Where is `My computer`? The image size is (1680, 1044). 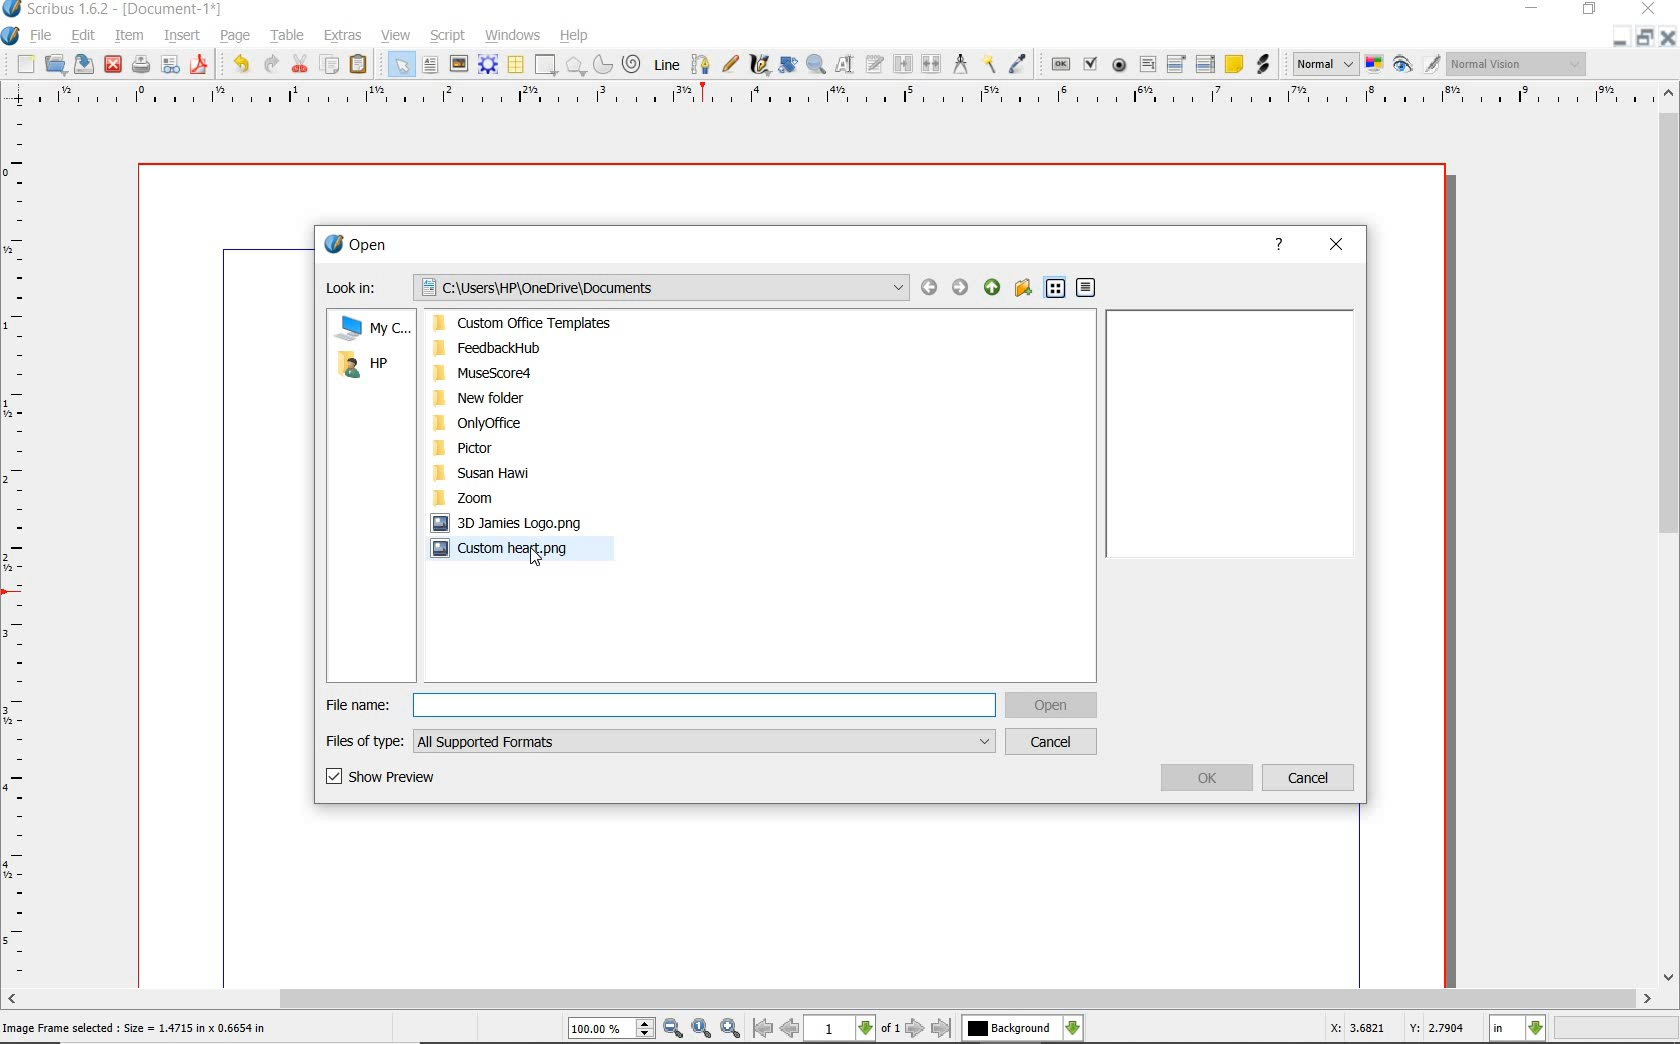
My computer is located at coordinates (373, 327).